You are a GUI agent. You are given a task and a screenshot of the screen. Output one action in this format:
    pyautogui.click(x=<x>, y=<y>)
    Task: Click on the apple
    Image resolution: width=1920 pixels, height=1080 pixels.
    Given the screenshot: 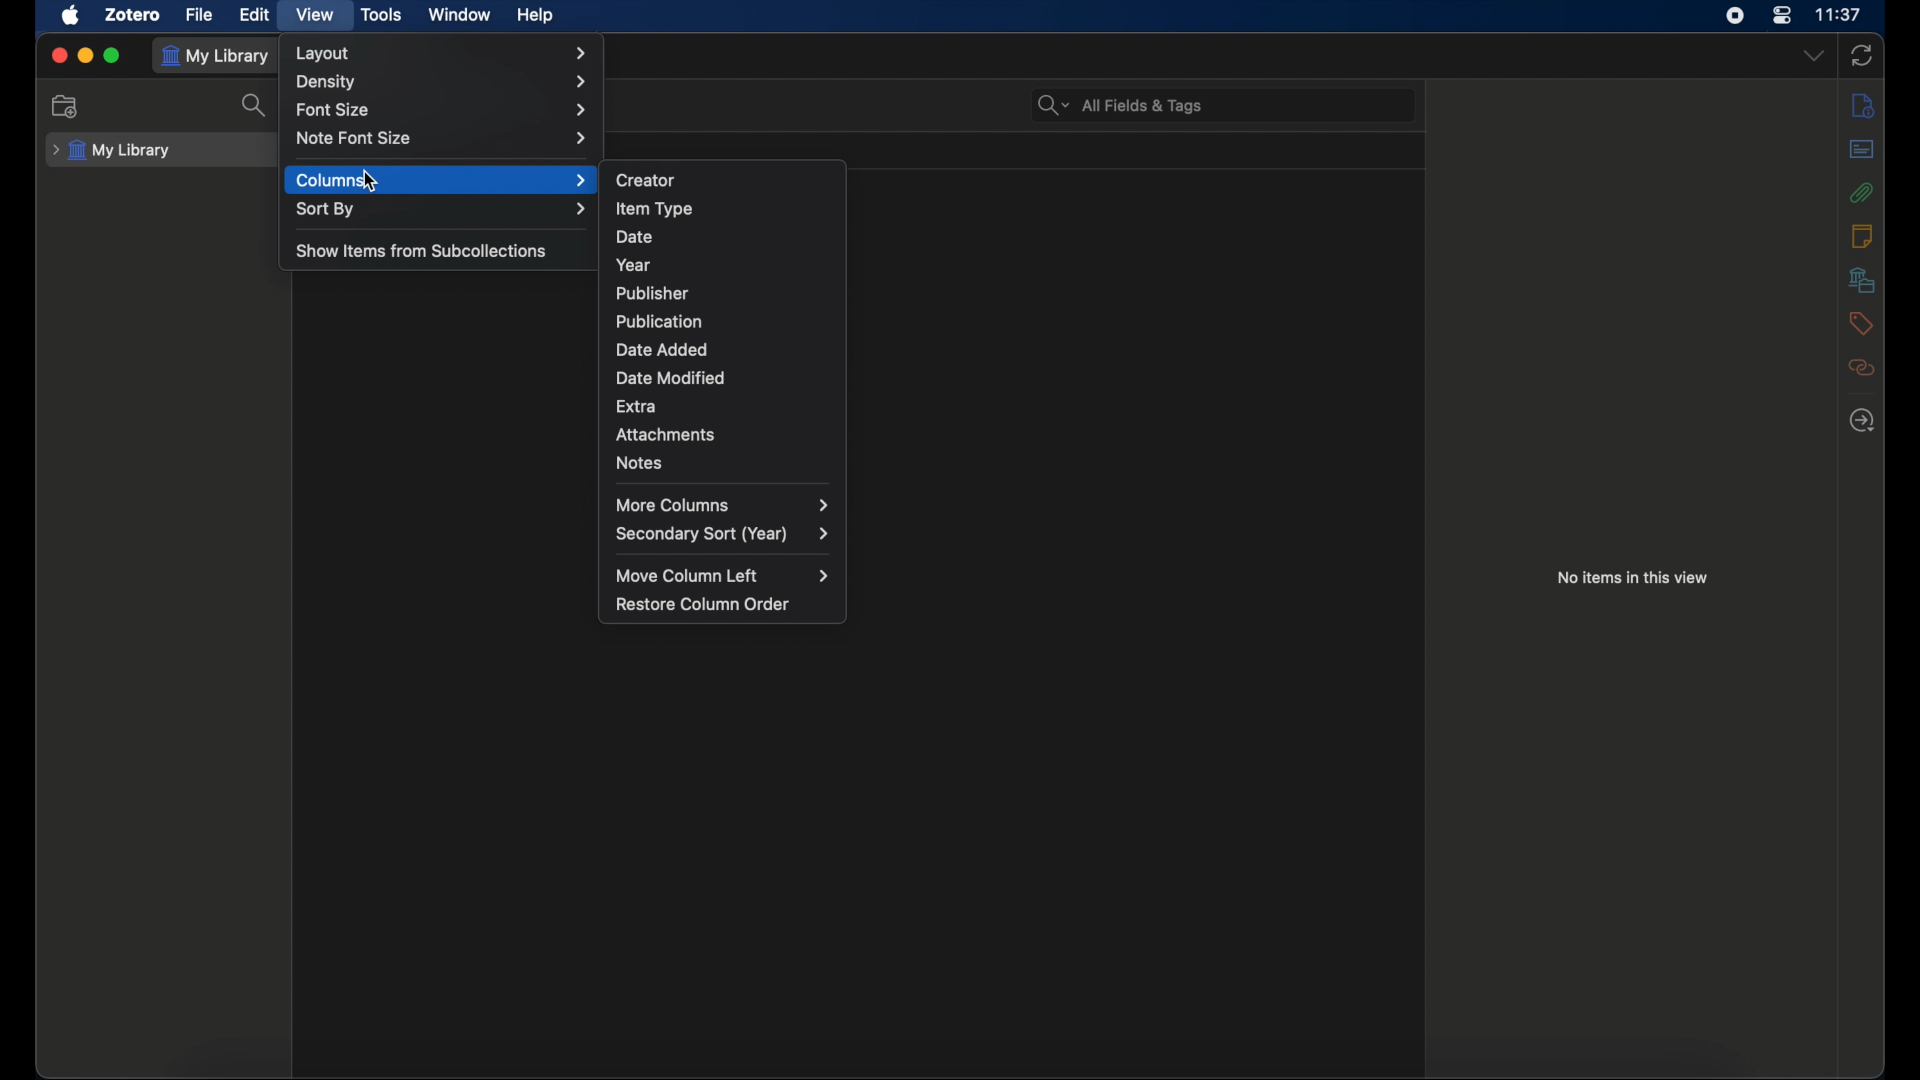 What is the action you would take?
    pyautogui.click(x=72, y=15)
    